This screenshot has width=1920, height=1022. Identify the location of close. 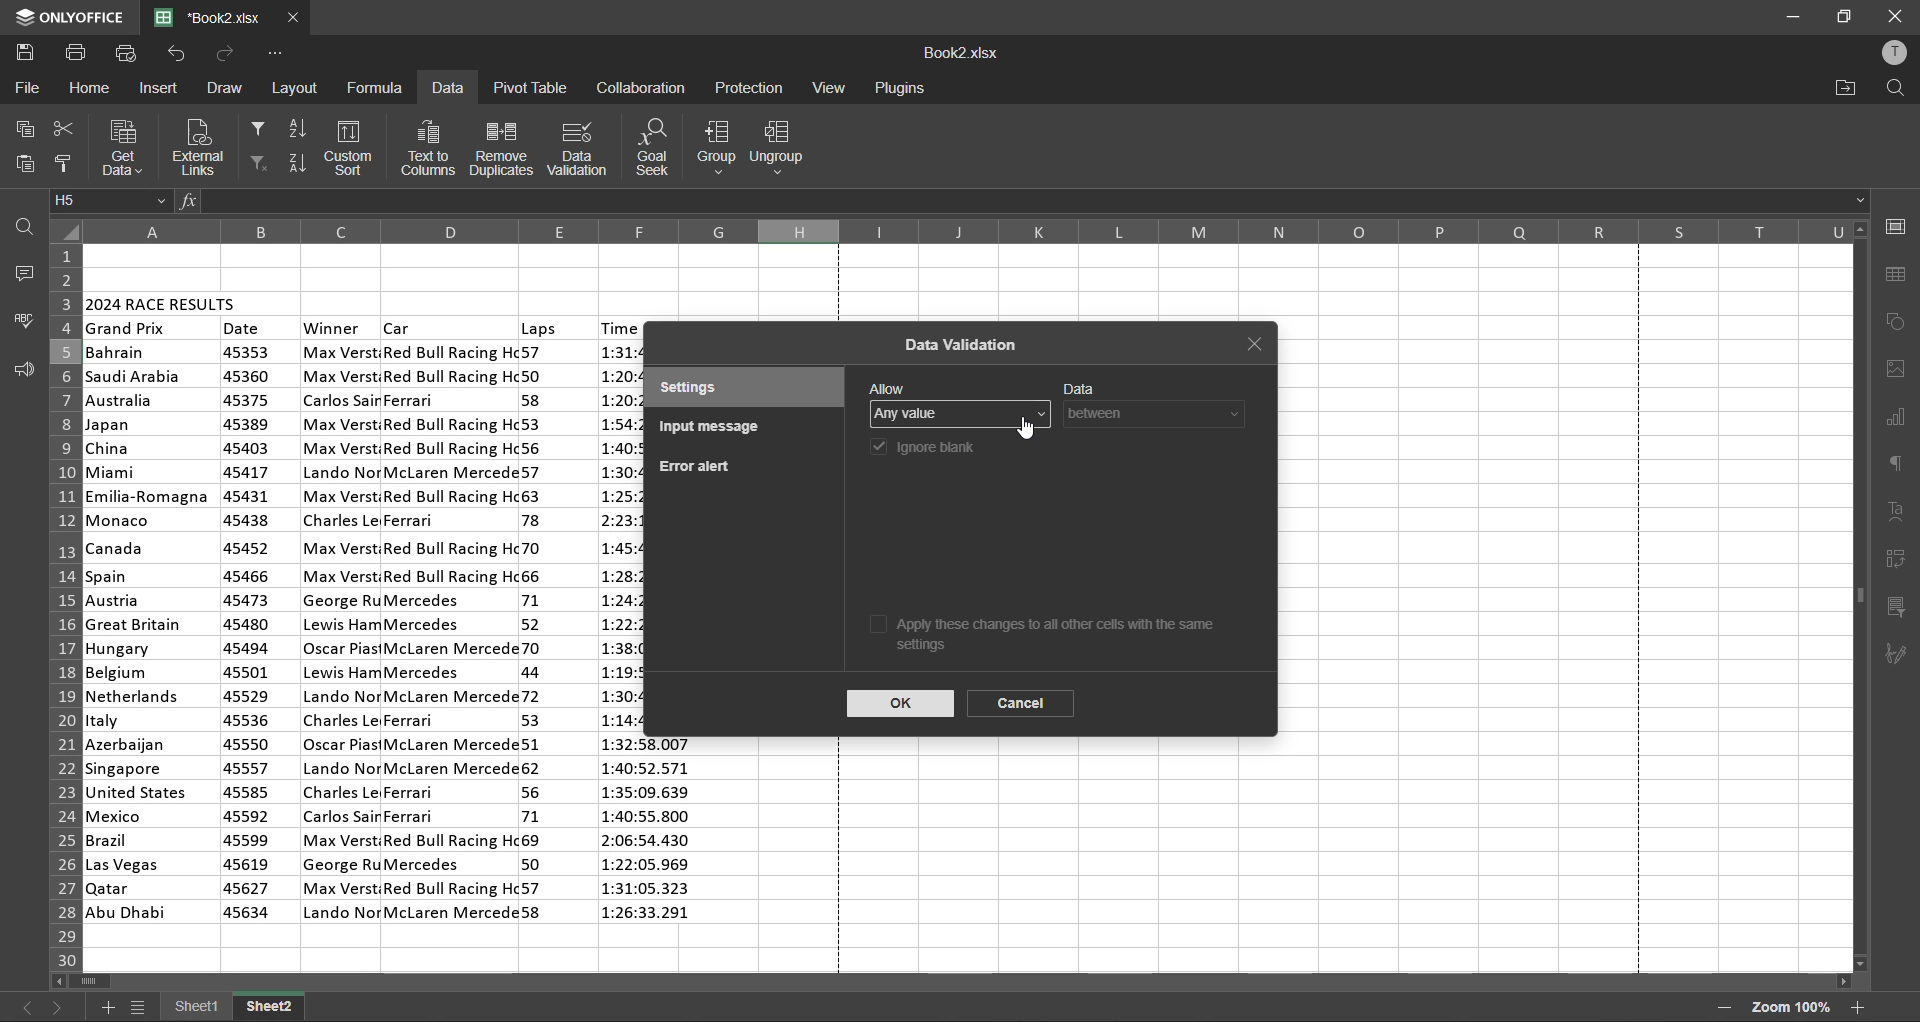
(1893, 15).